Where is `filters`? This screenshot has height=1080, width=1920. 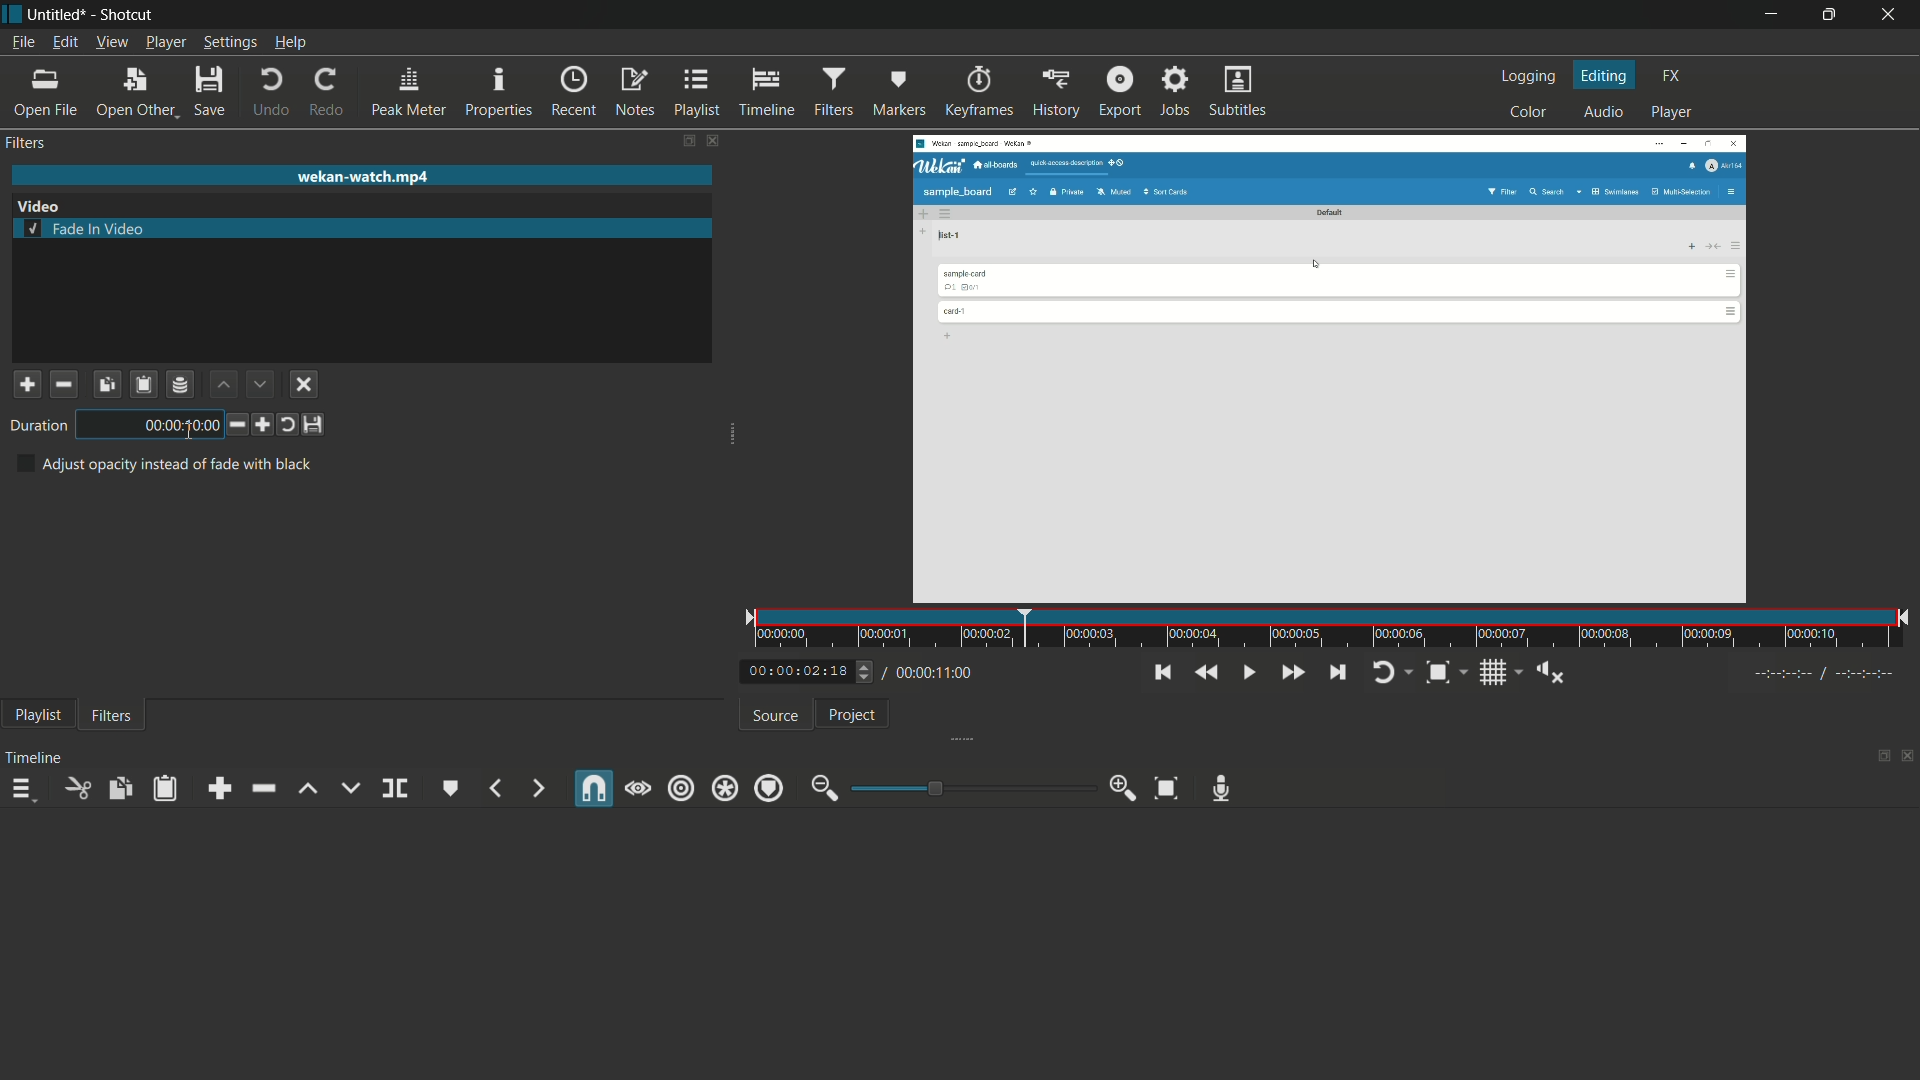 filters is located at coordinates (112, 717).